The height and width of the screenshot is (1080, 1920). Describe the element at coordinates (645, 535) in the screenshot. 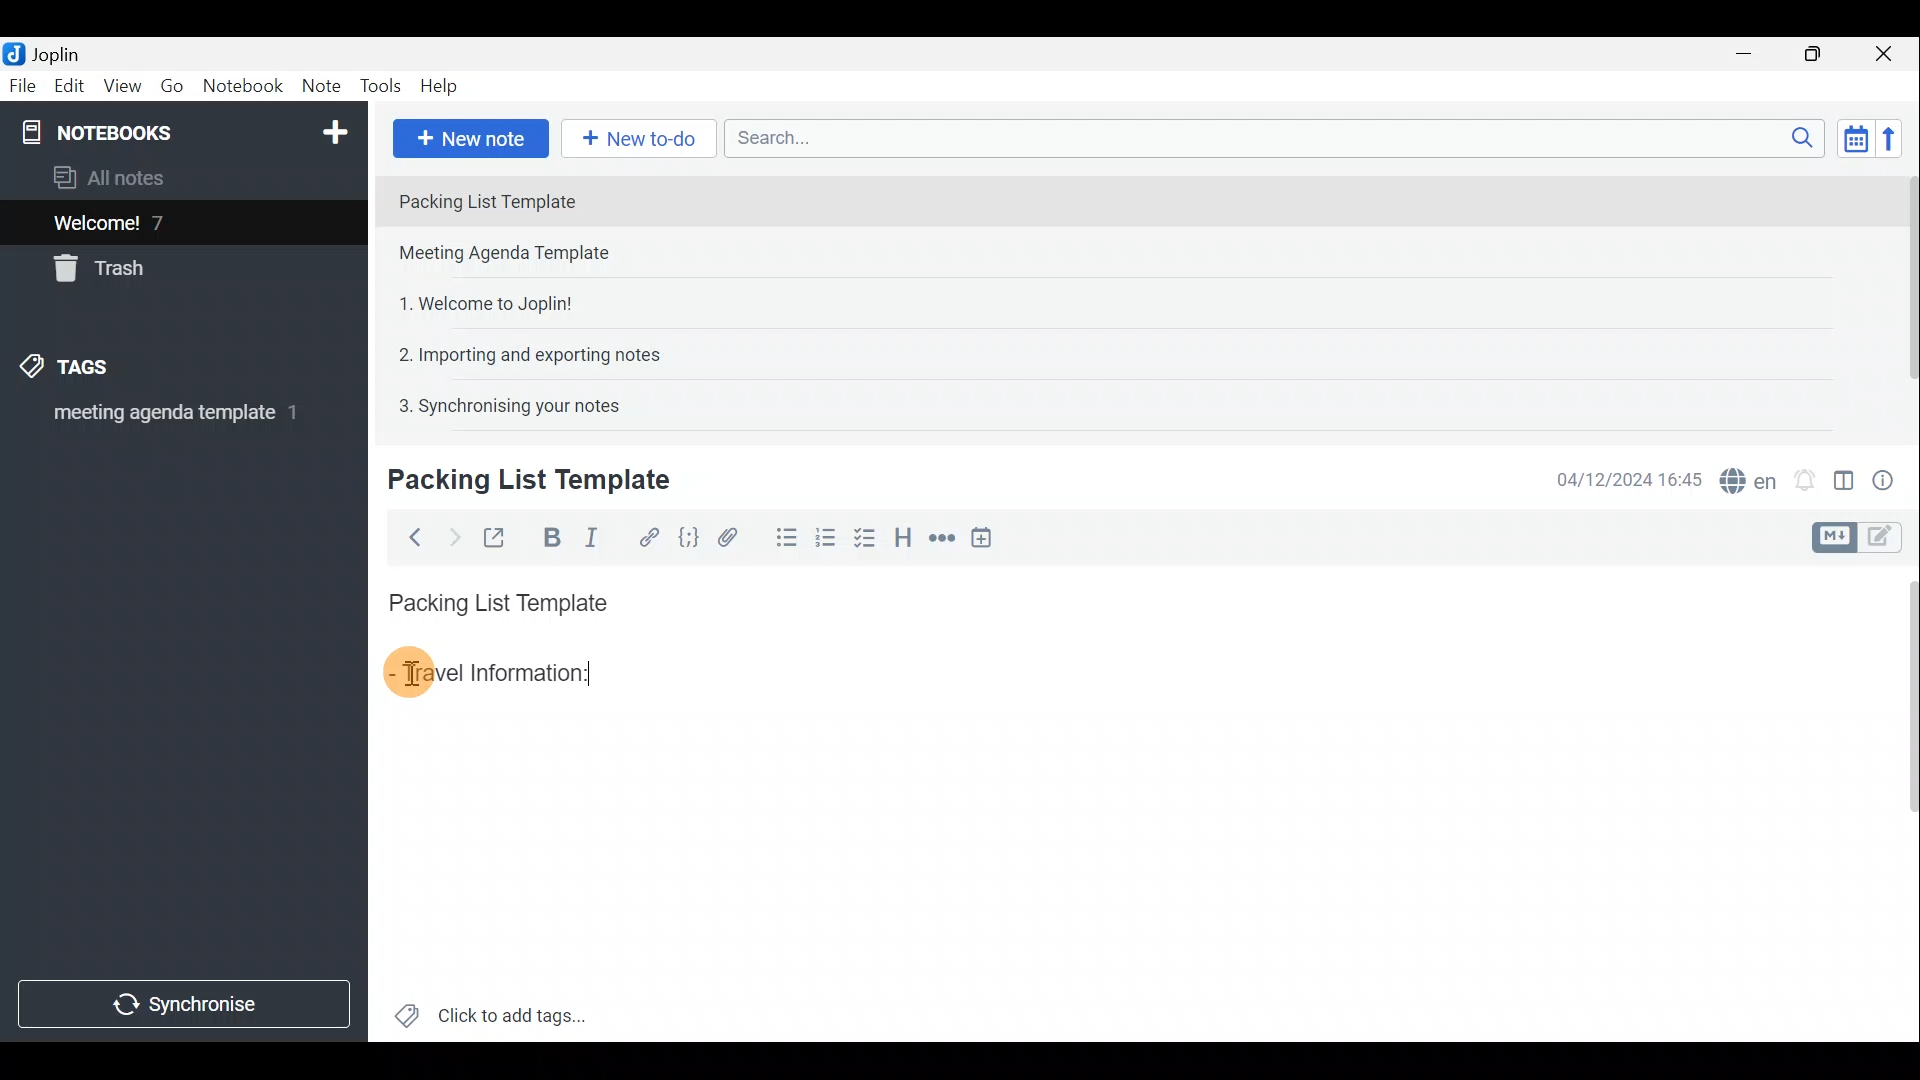

I see `Hyperlink` at that location.